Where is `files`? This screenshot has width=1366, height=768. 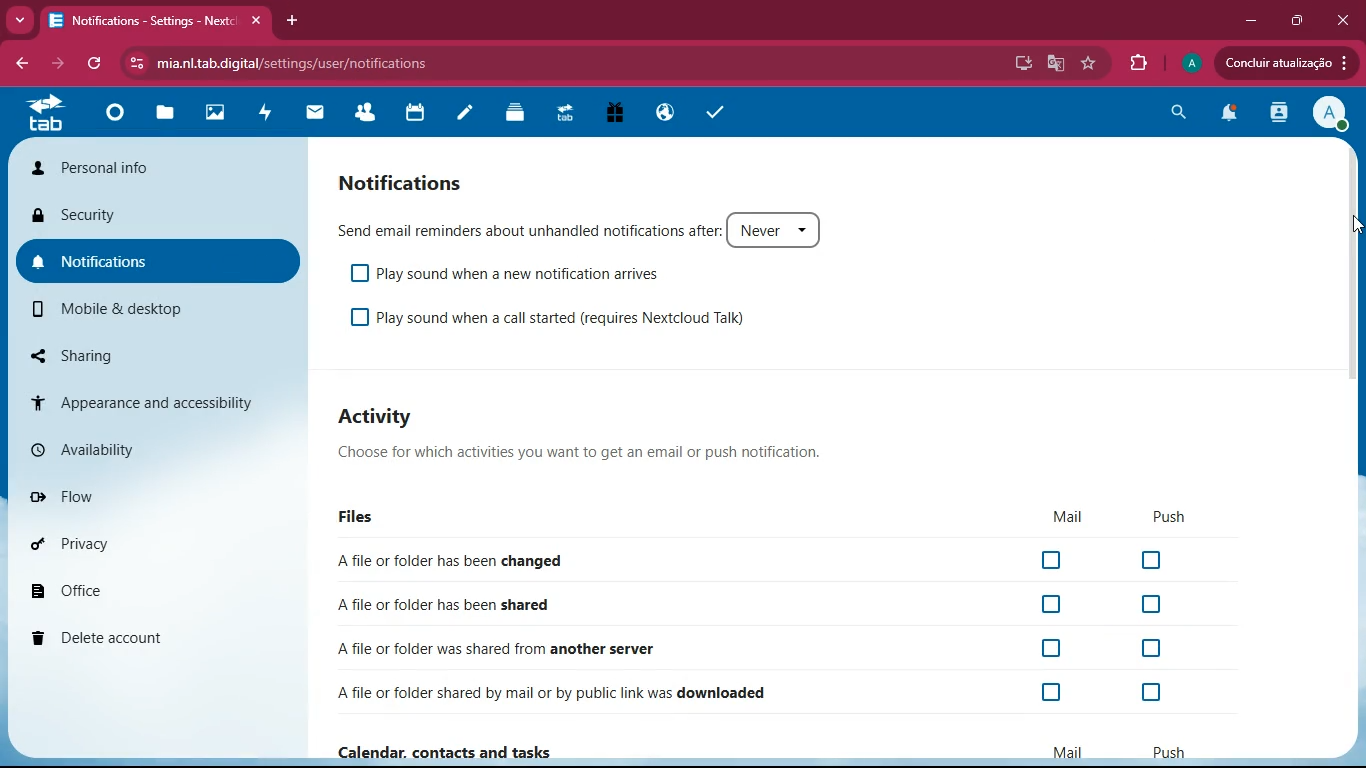 files is located at coordinates (167, 115).